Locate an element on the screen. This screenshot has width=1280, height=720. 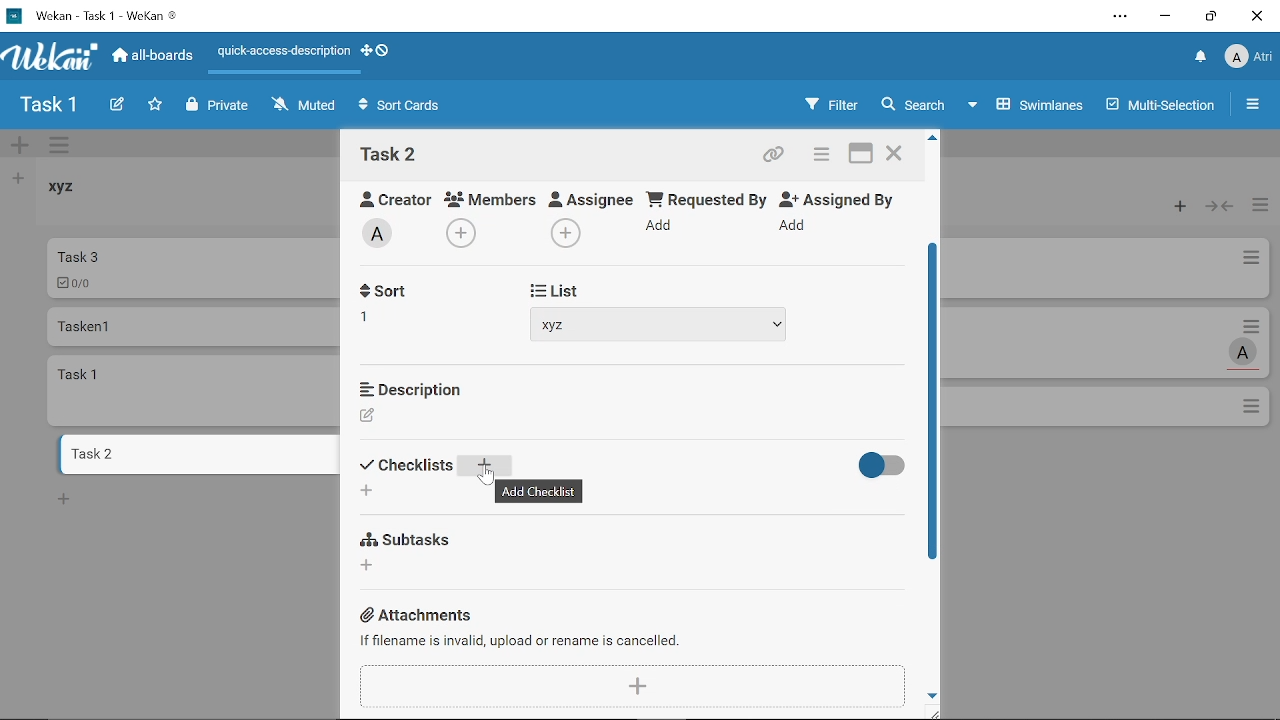
Add list is located at coordinates (16, 178).